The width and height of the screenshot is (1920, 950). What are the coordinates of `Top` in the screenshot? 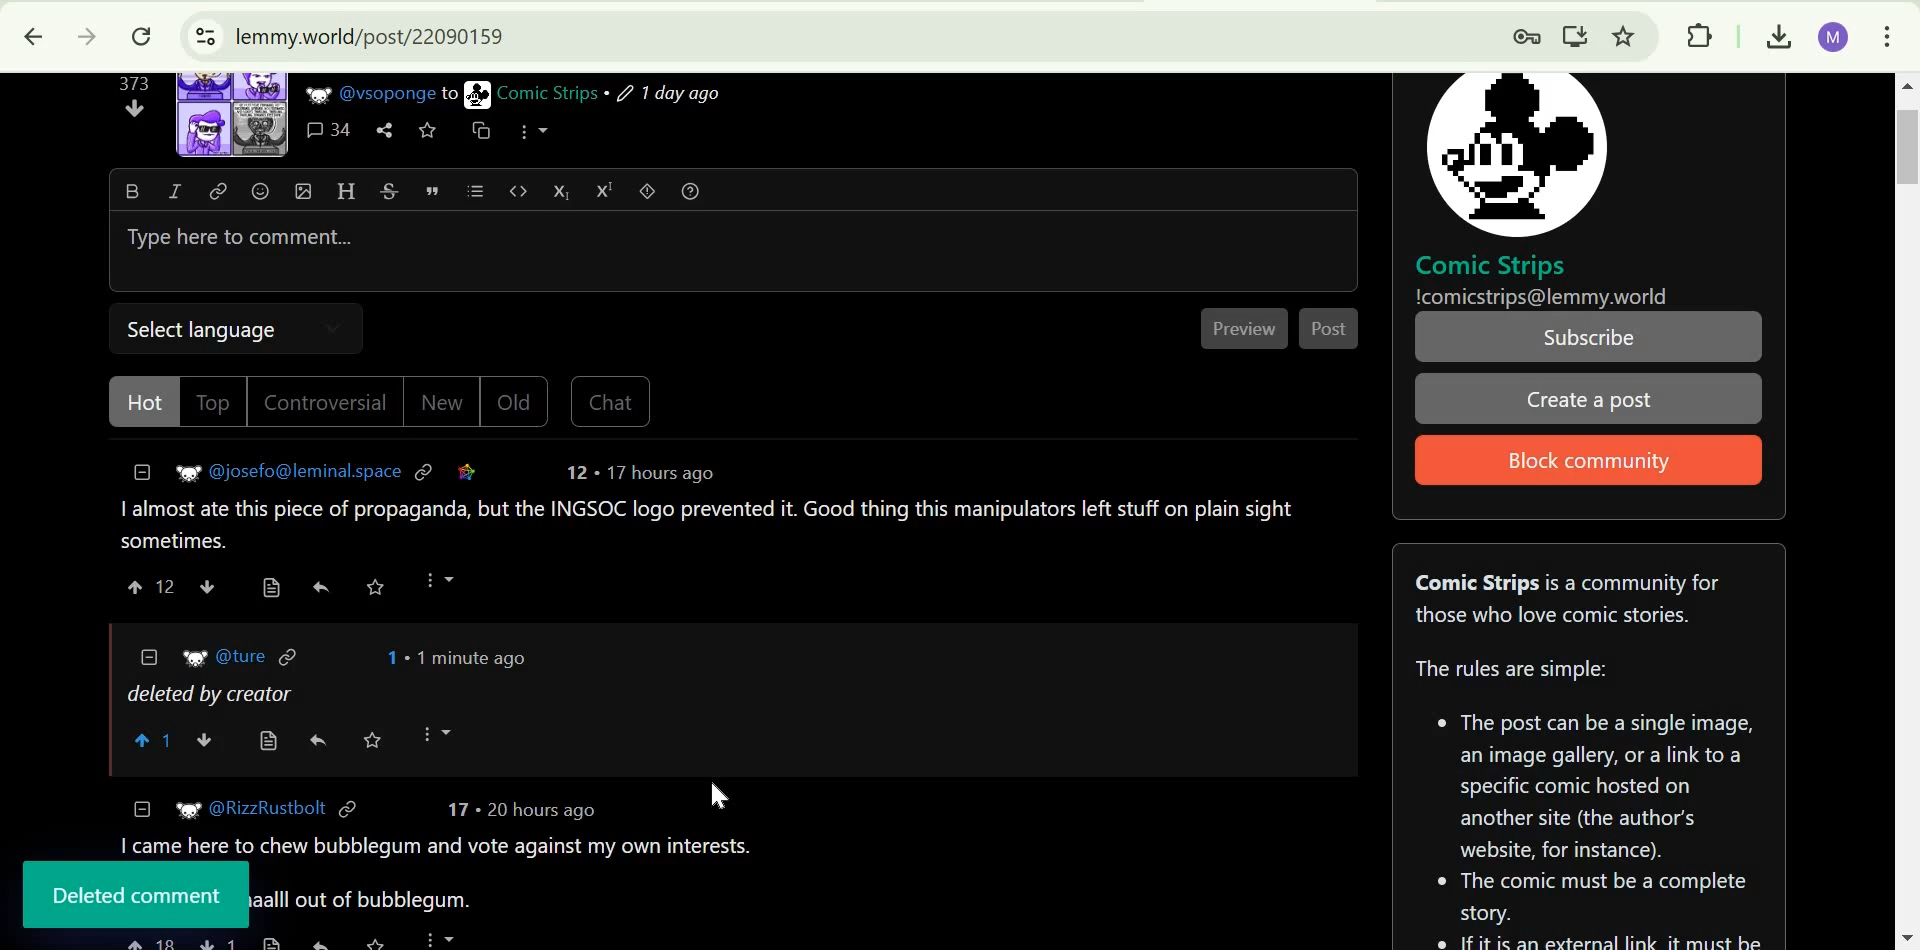 It's located at (216, 402).